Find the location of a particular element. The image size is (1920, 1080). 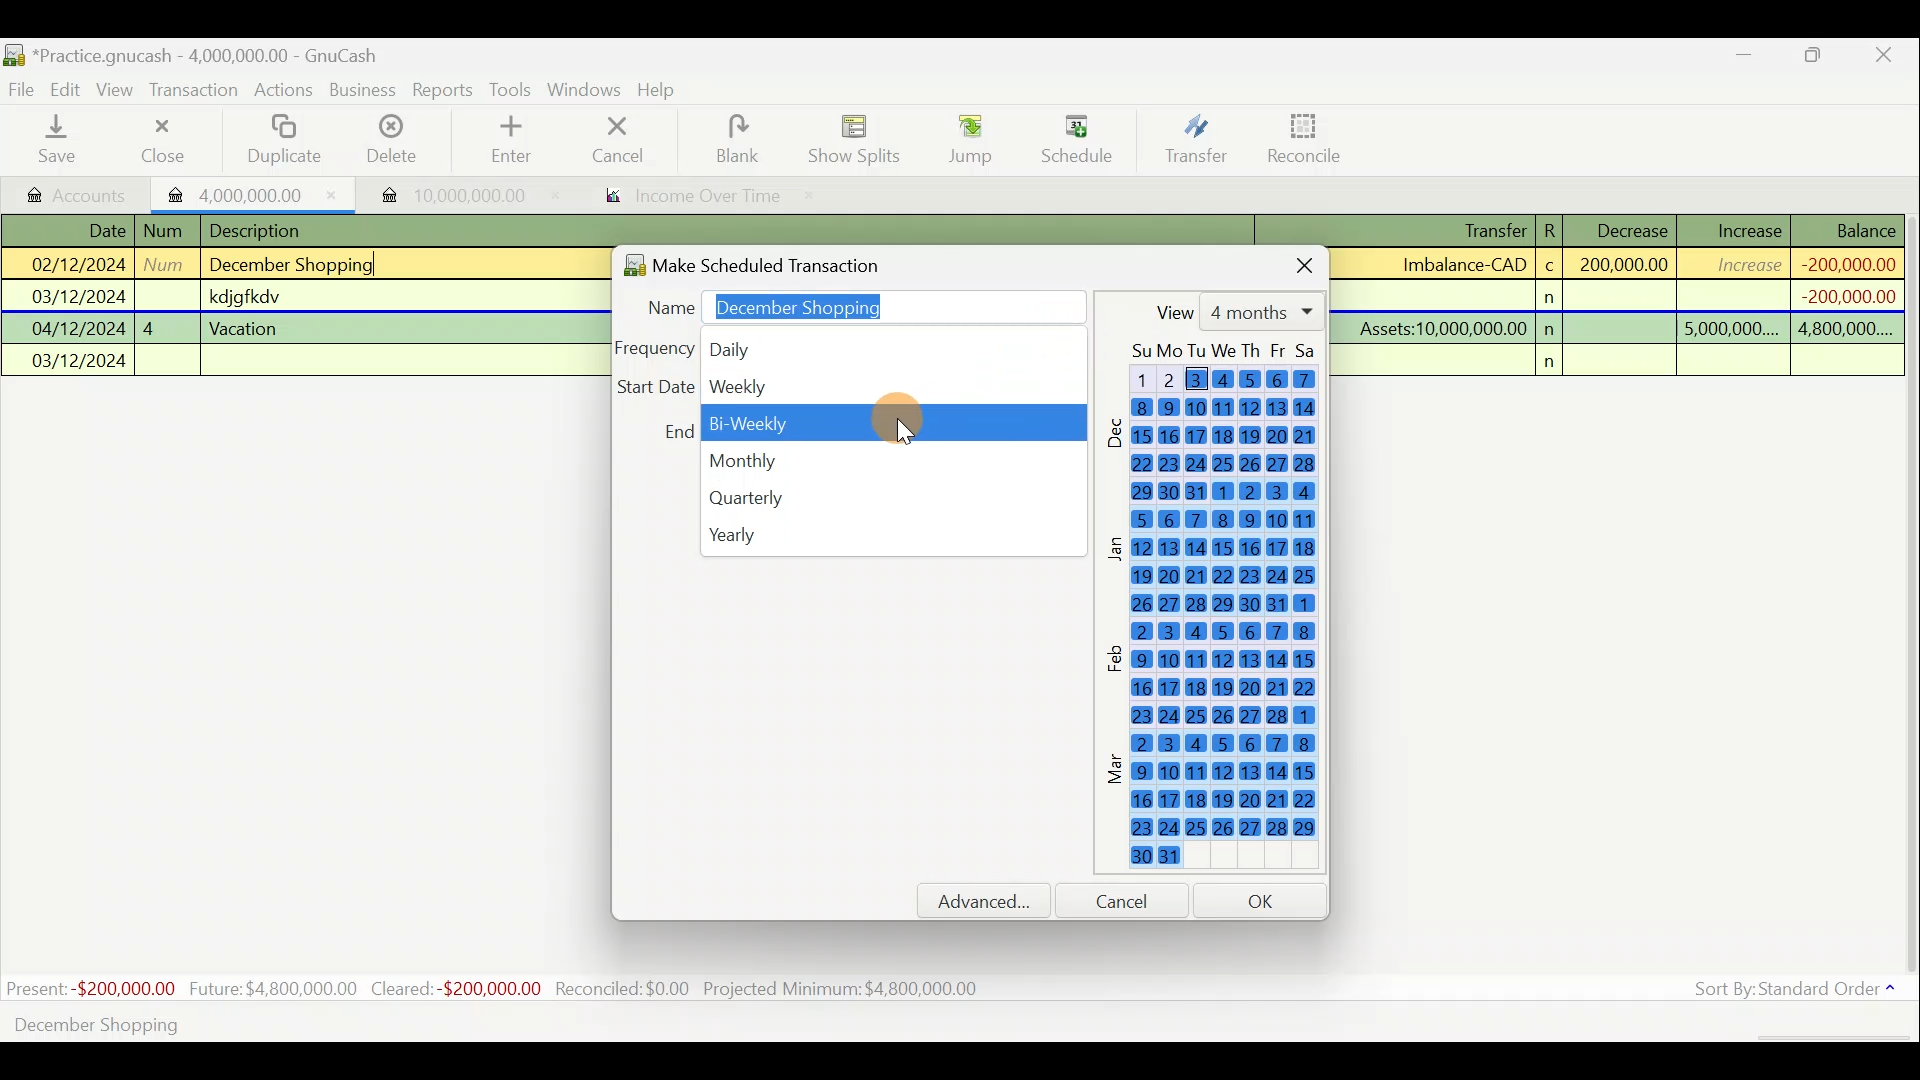

Accounts is located at coordinates (79, 193).